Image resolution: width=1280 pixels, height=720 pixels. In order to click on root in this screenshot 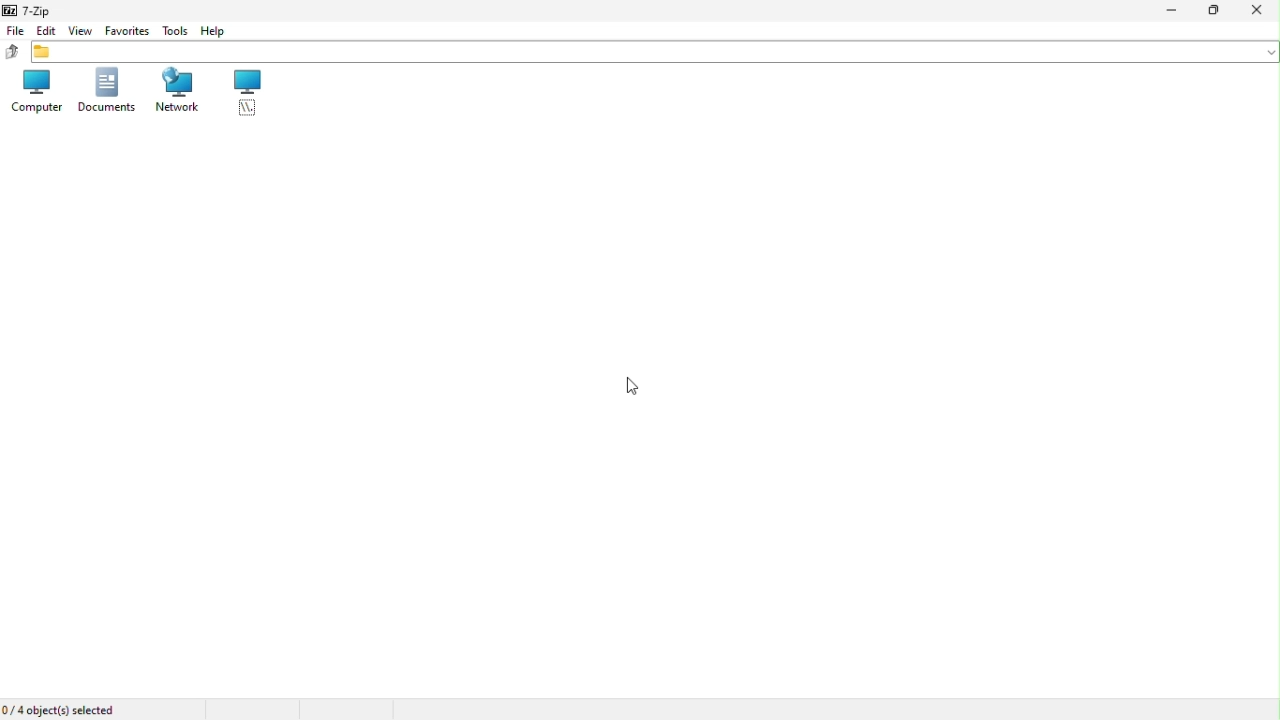, I will do `click(247, 93)`.